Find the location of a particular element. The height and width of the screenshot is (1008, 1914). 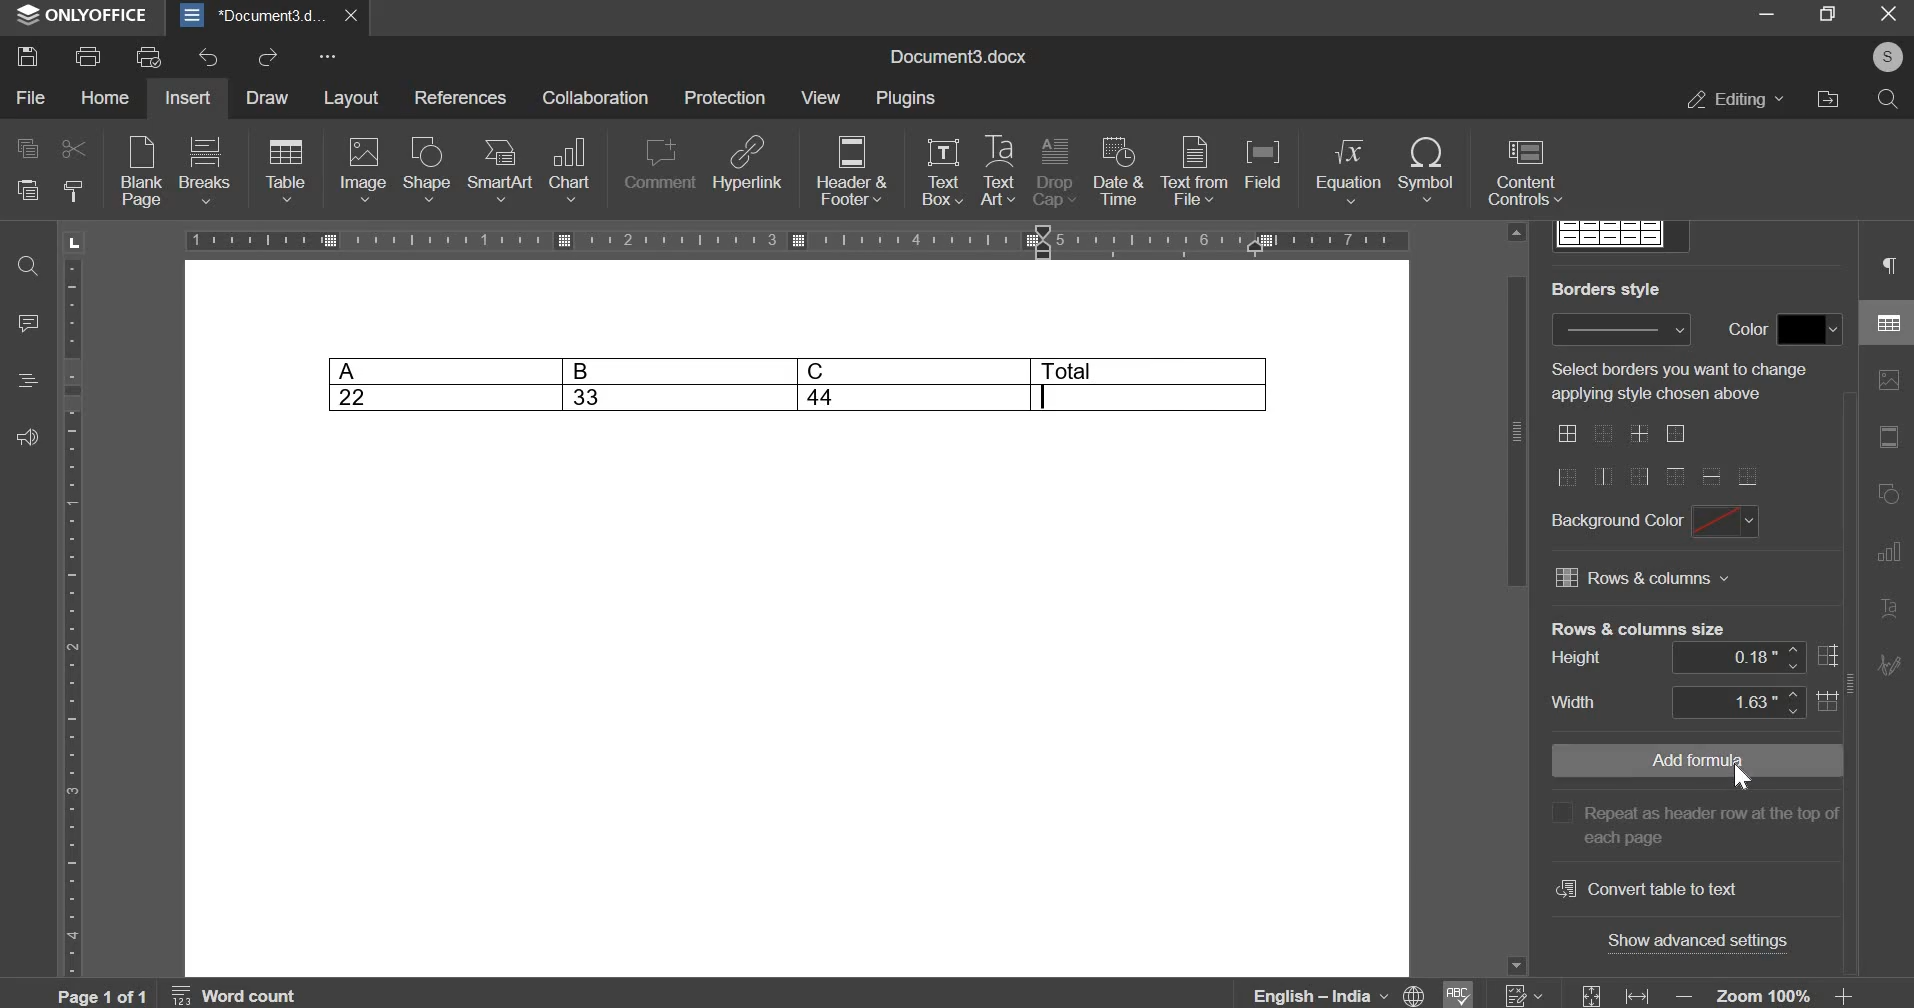

word count is located at coordinates (235, 995).